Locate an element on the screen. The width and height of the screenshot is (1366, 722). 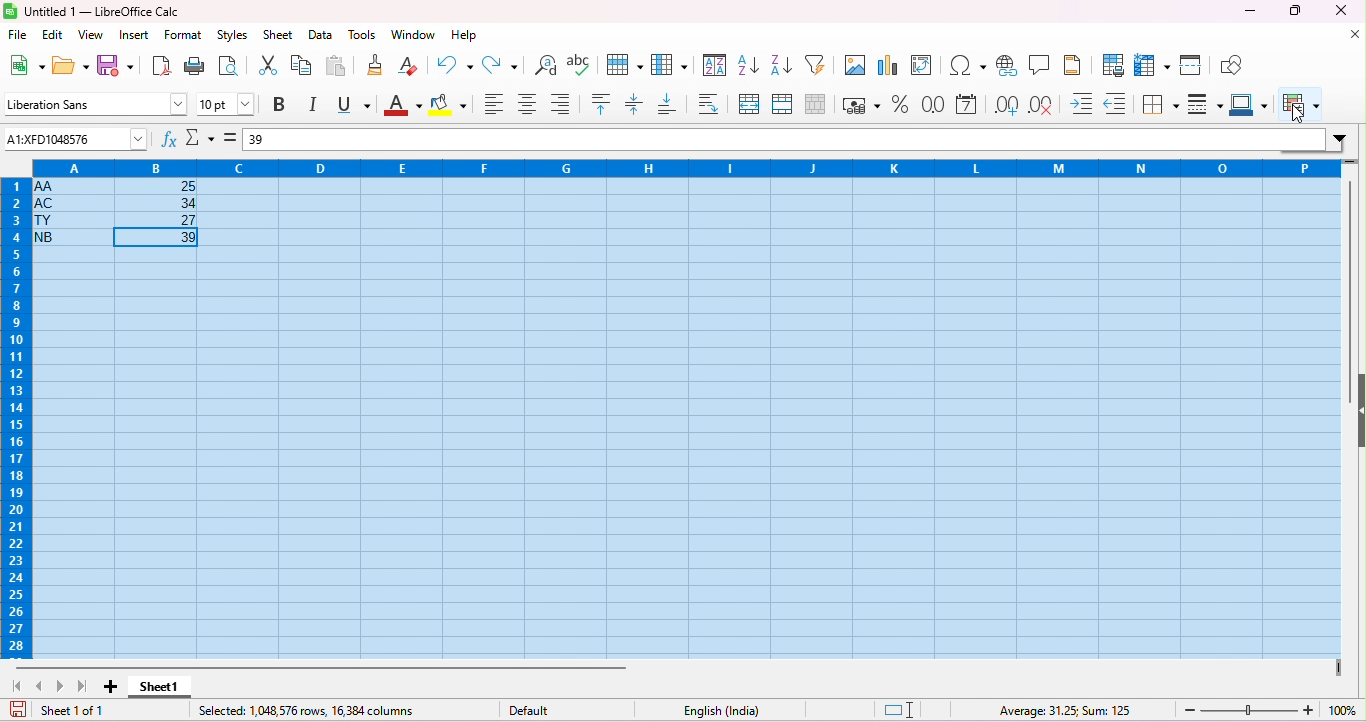
format as number is located at coordinates (934, 104).